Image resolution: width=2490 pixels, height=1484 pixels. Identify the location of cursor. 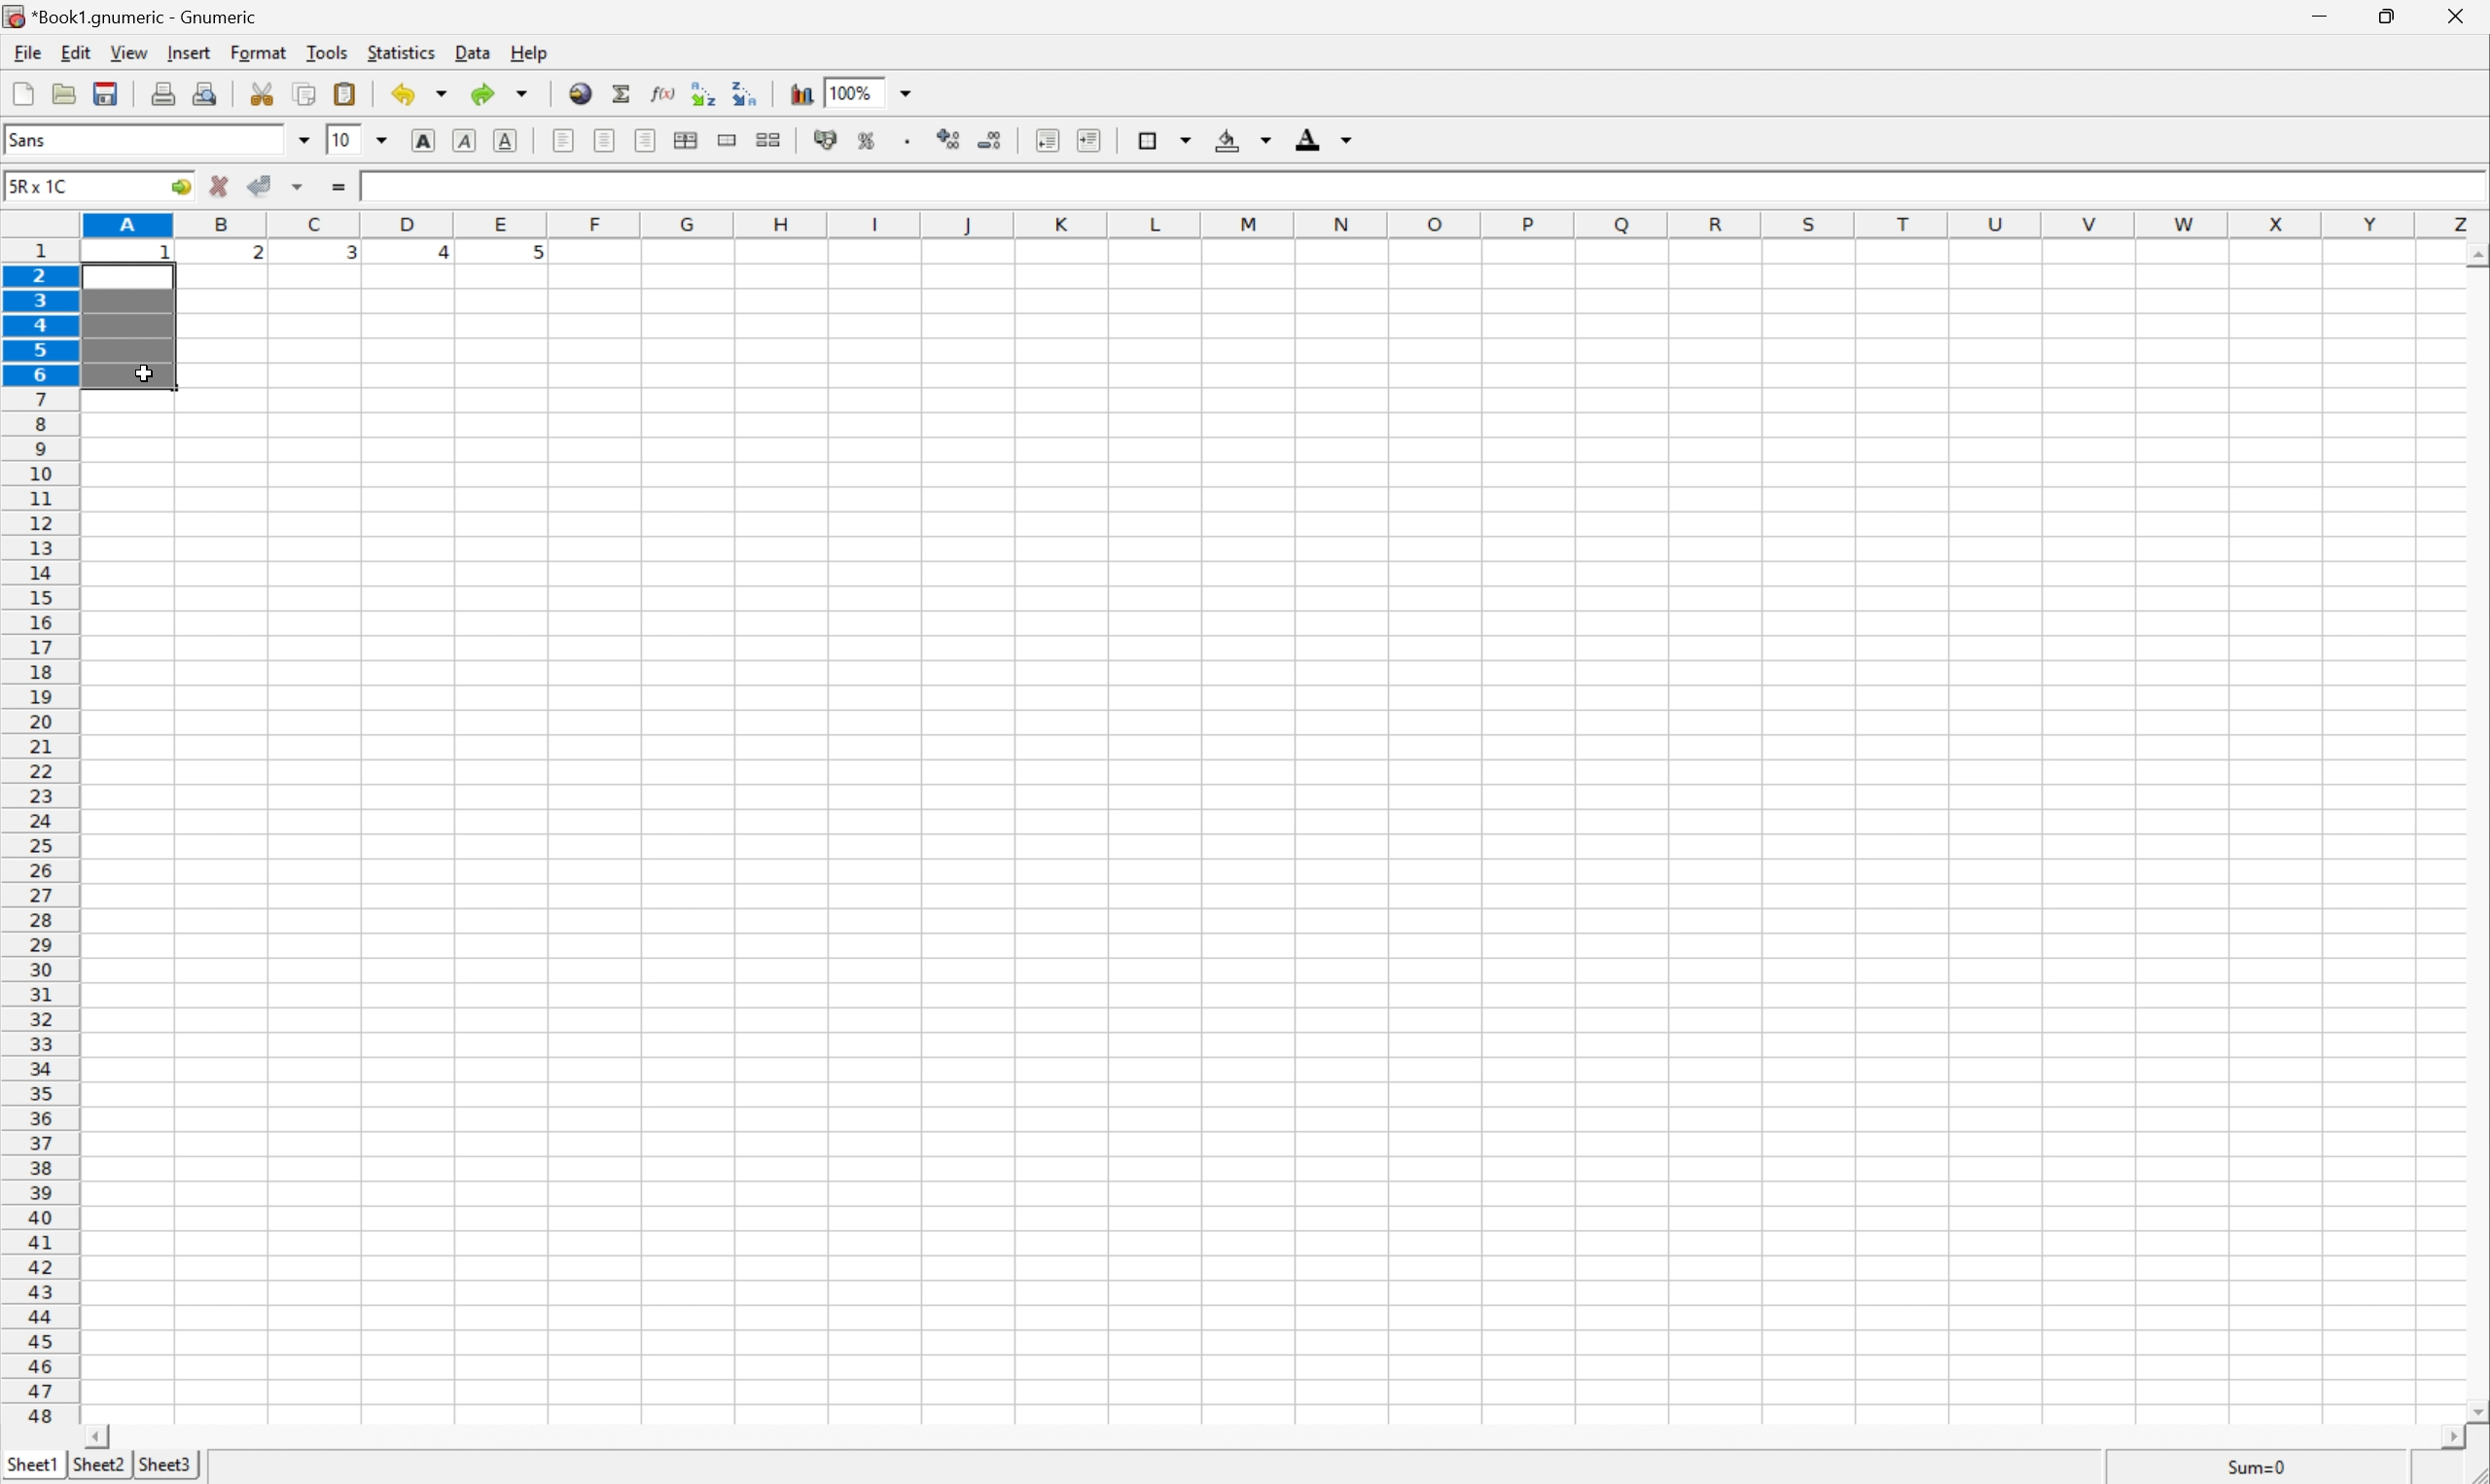
(145, 376).